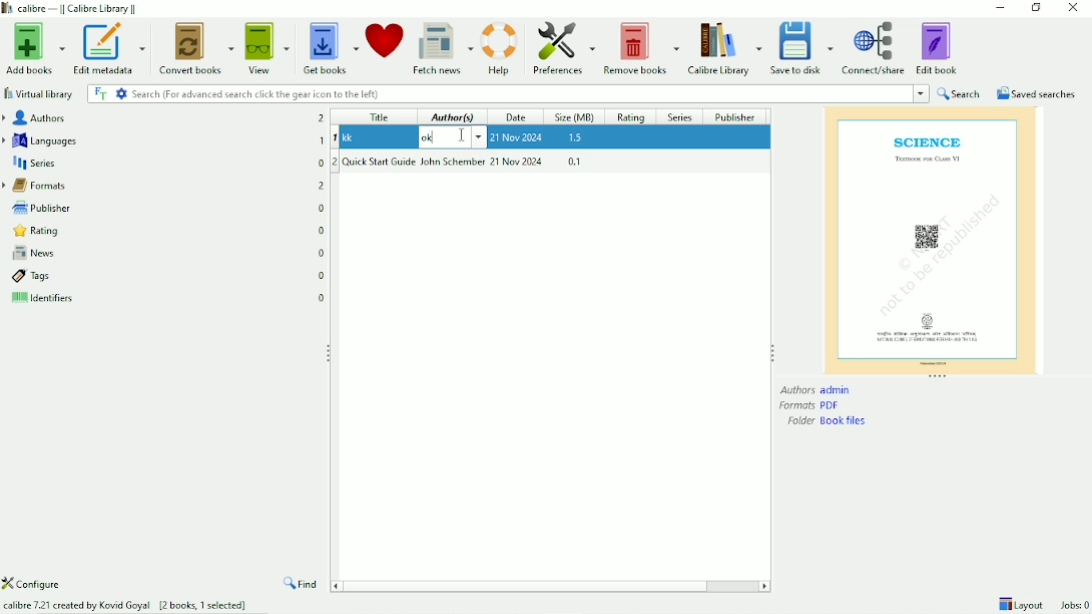  What do you see at coordinates (165, 232) in the screenshot?
I see `Rating` at bounding box center [165, 232].